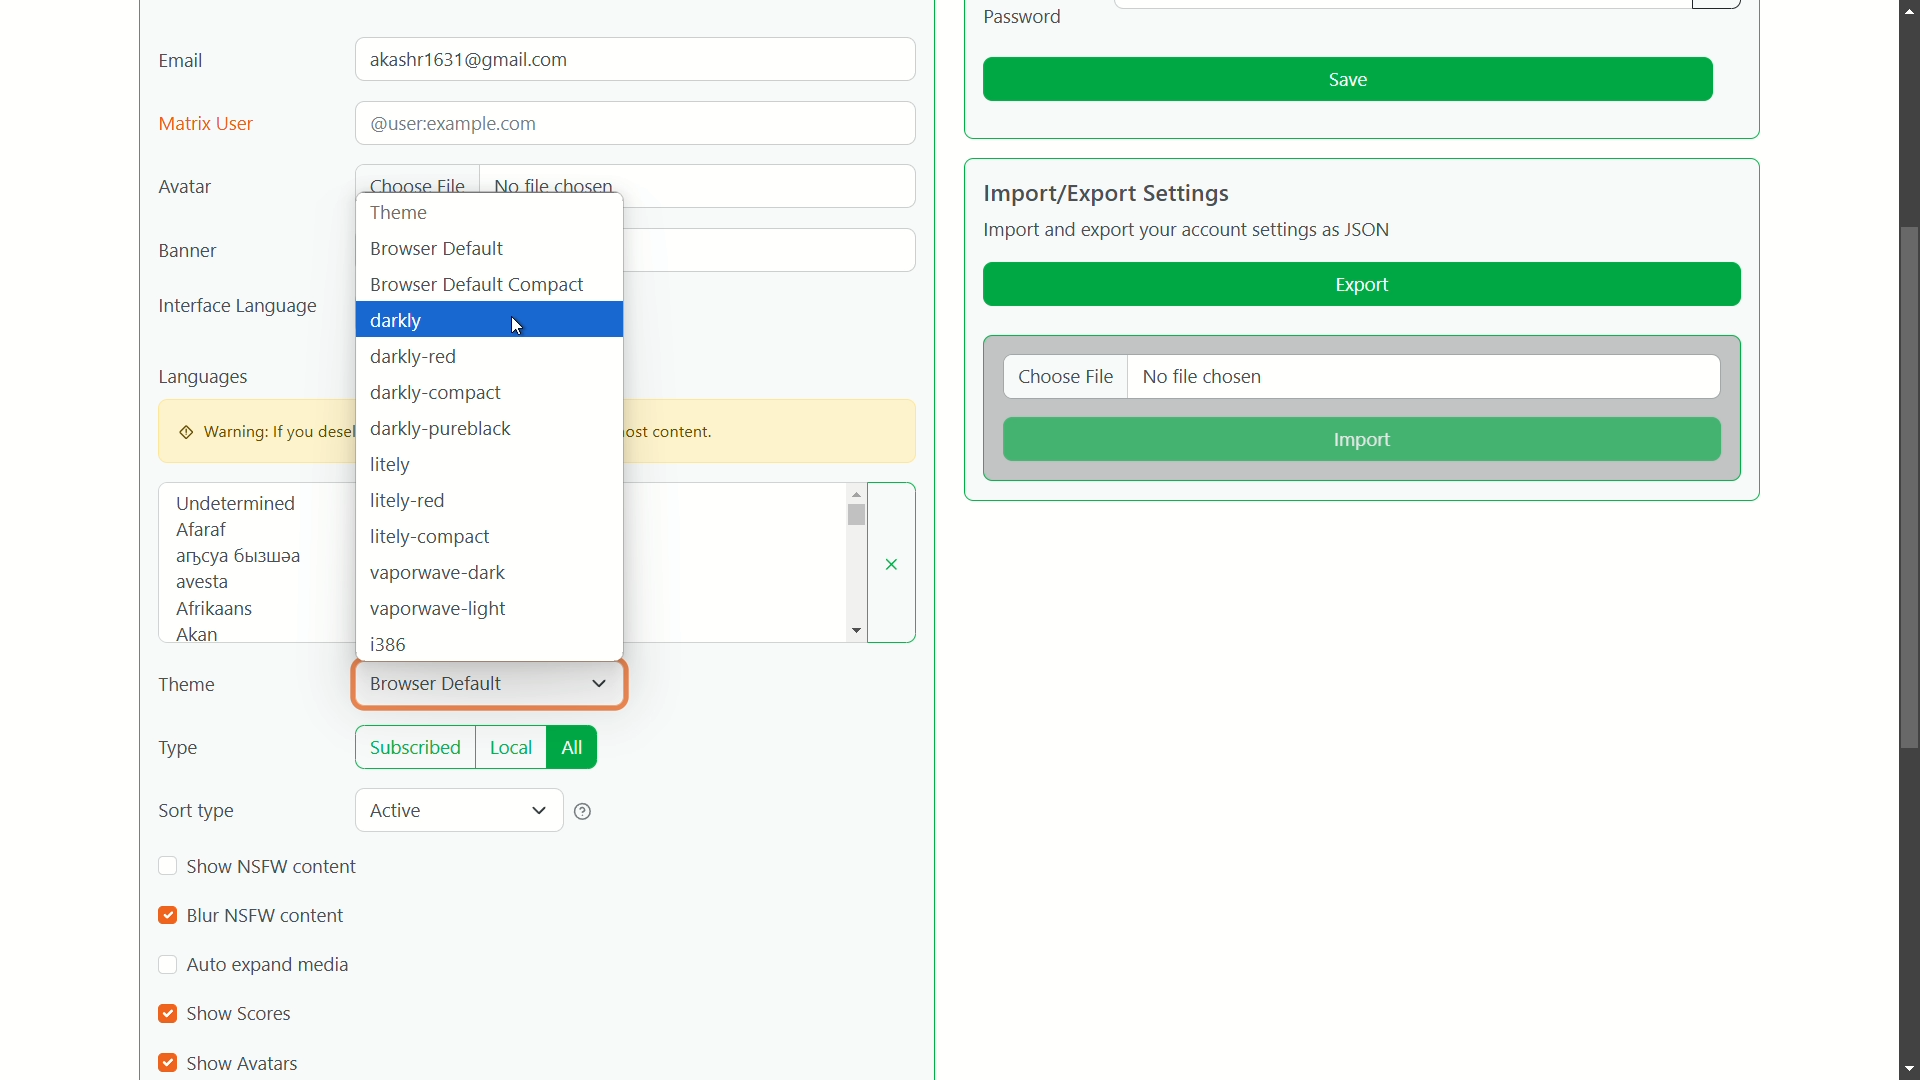 Image resolution: width=1920 pixels, height=1080 pixels. I want to click on i386, so click(389, 646).